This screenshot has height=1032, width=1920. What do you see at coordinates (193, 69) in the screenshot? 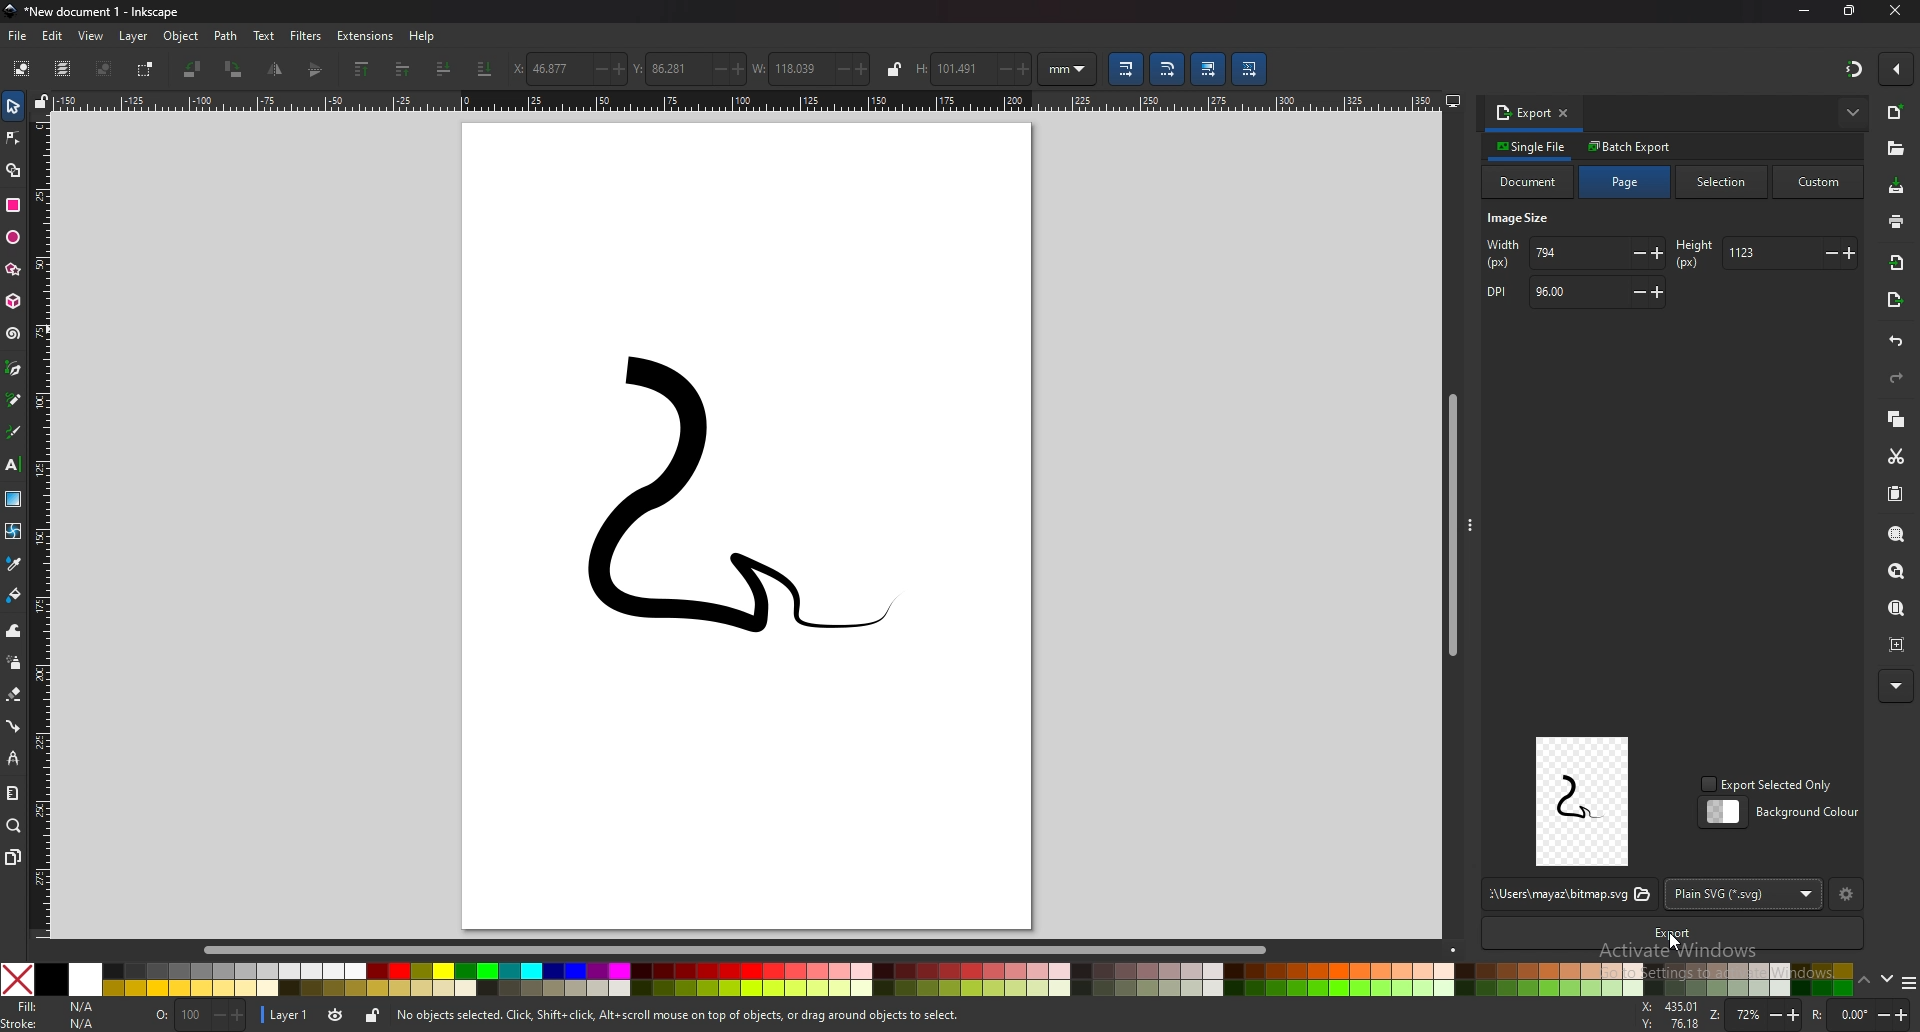
I see `rotate 90 degree ccw` at bounding box center [193, 69].